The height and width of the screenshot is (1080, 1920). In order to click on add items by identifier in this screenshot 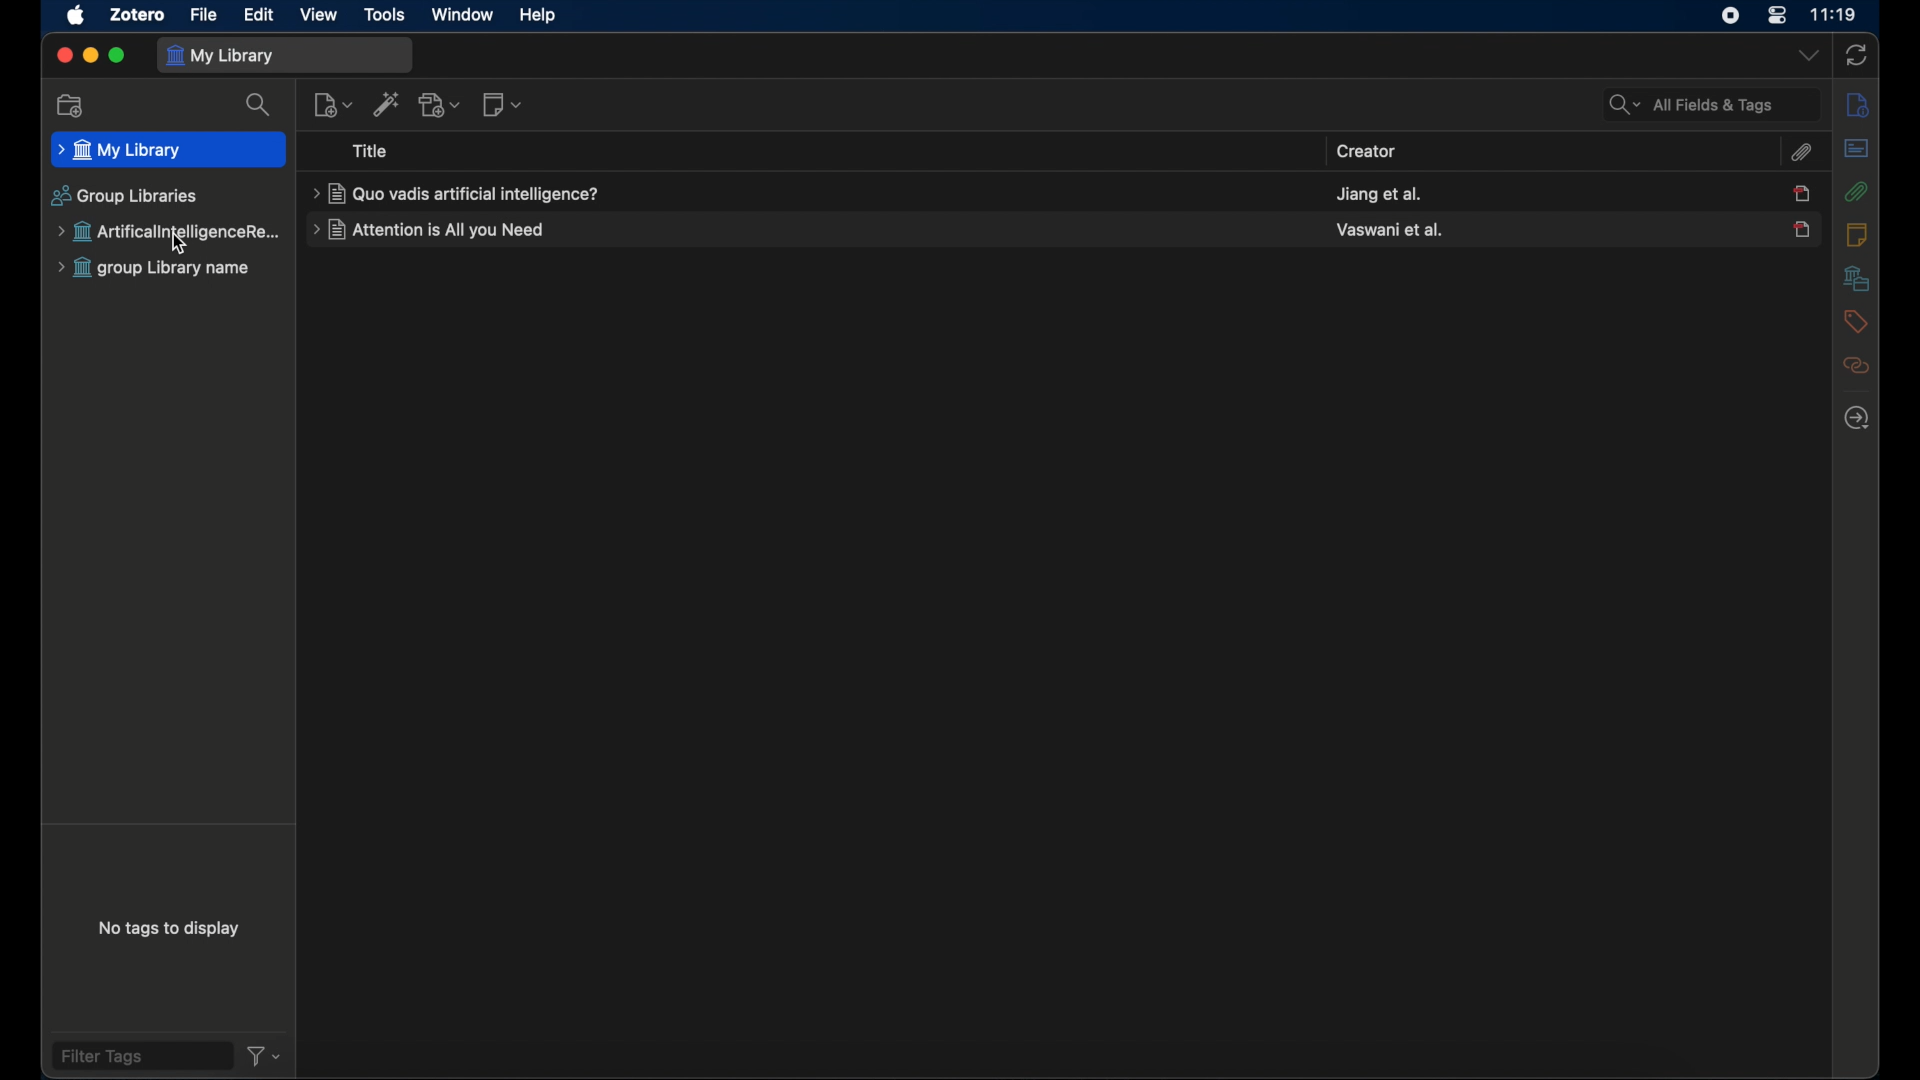, I will do `click(387, 104)`.